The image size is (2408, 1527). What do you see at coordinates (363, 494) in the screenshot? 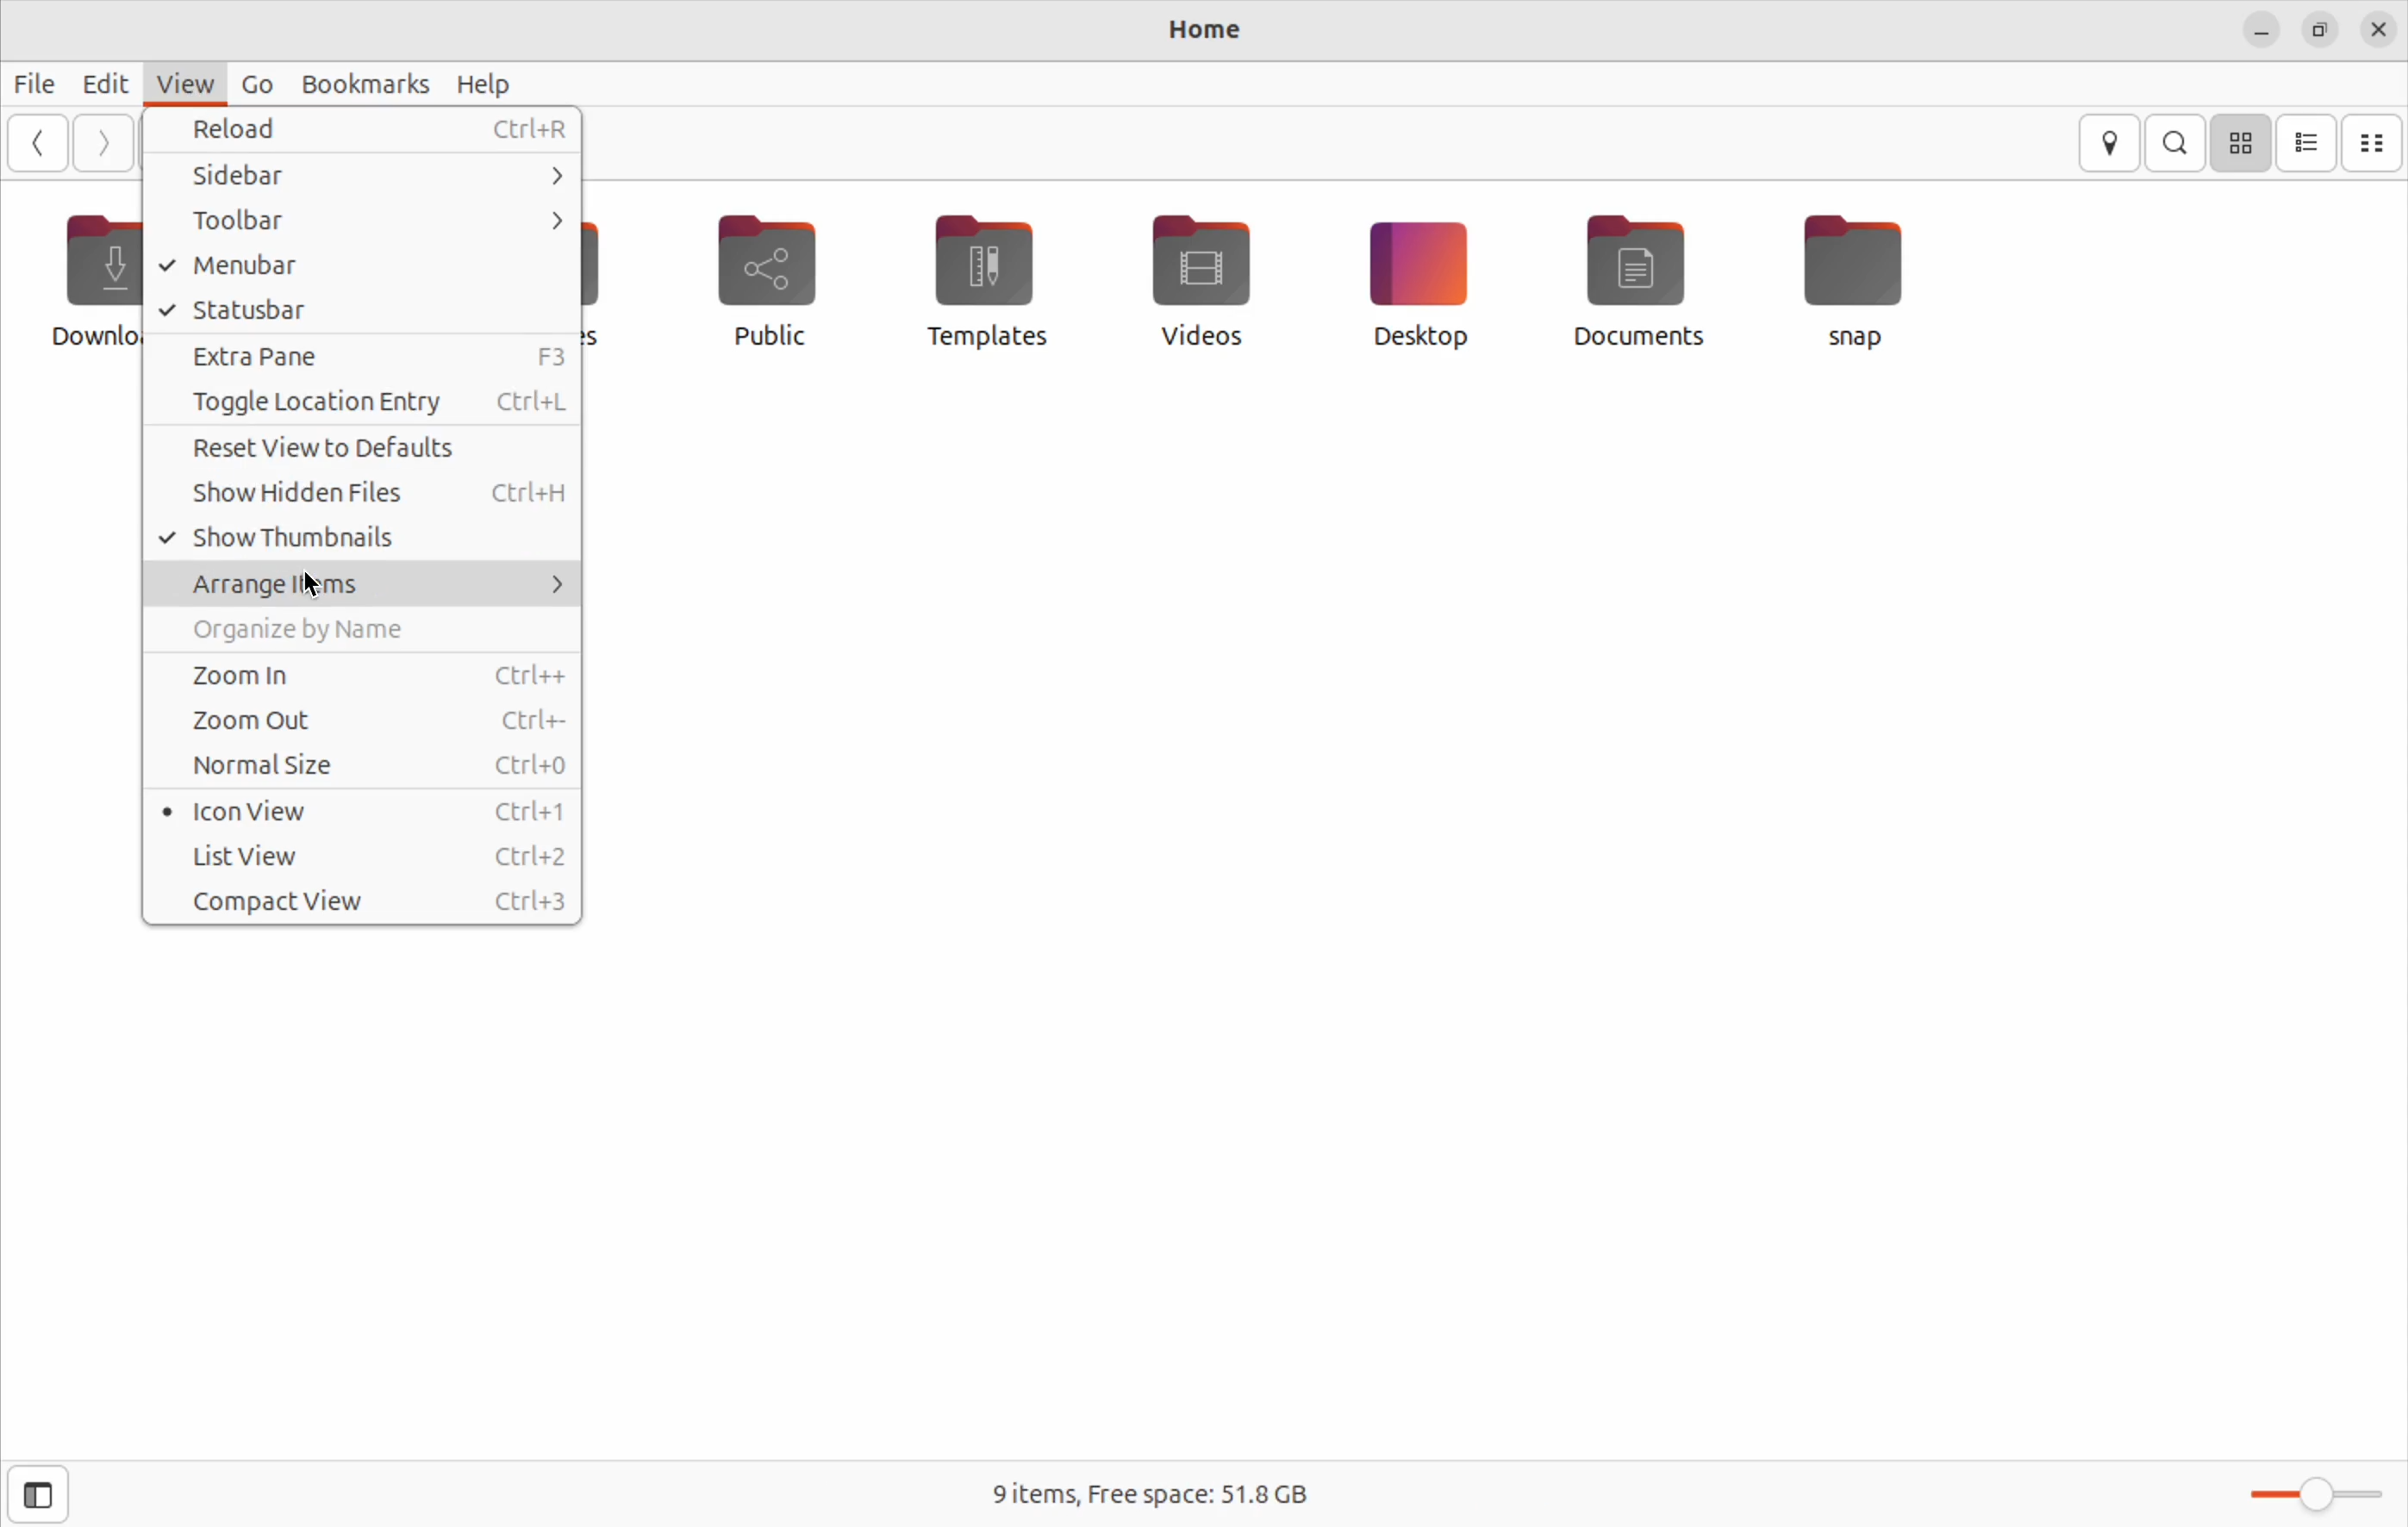
I see `show hidden files` at bounding box center [363, 494].